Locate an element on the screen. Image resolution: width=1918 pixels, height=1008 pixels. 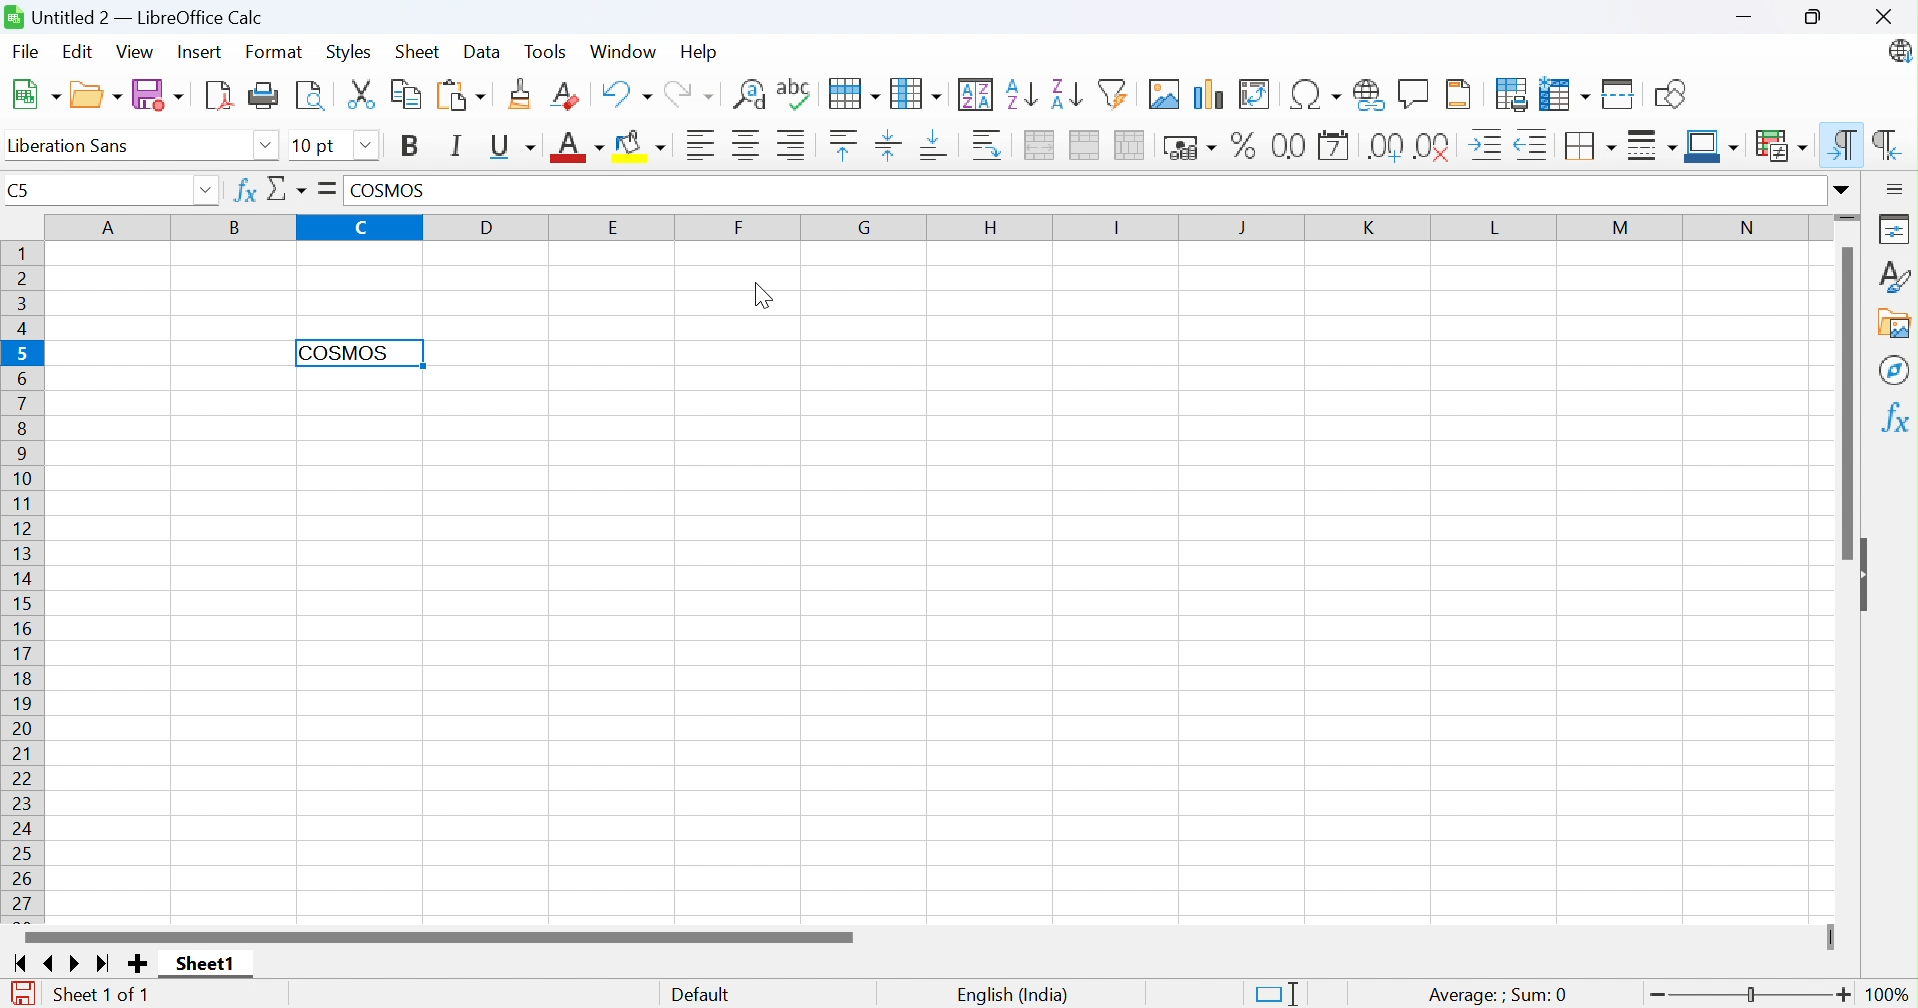
Scroll bar is located at coordinates (1847, 404).